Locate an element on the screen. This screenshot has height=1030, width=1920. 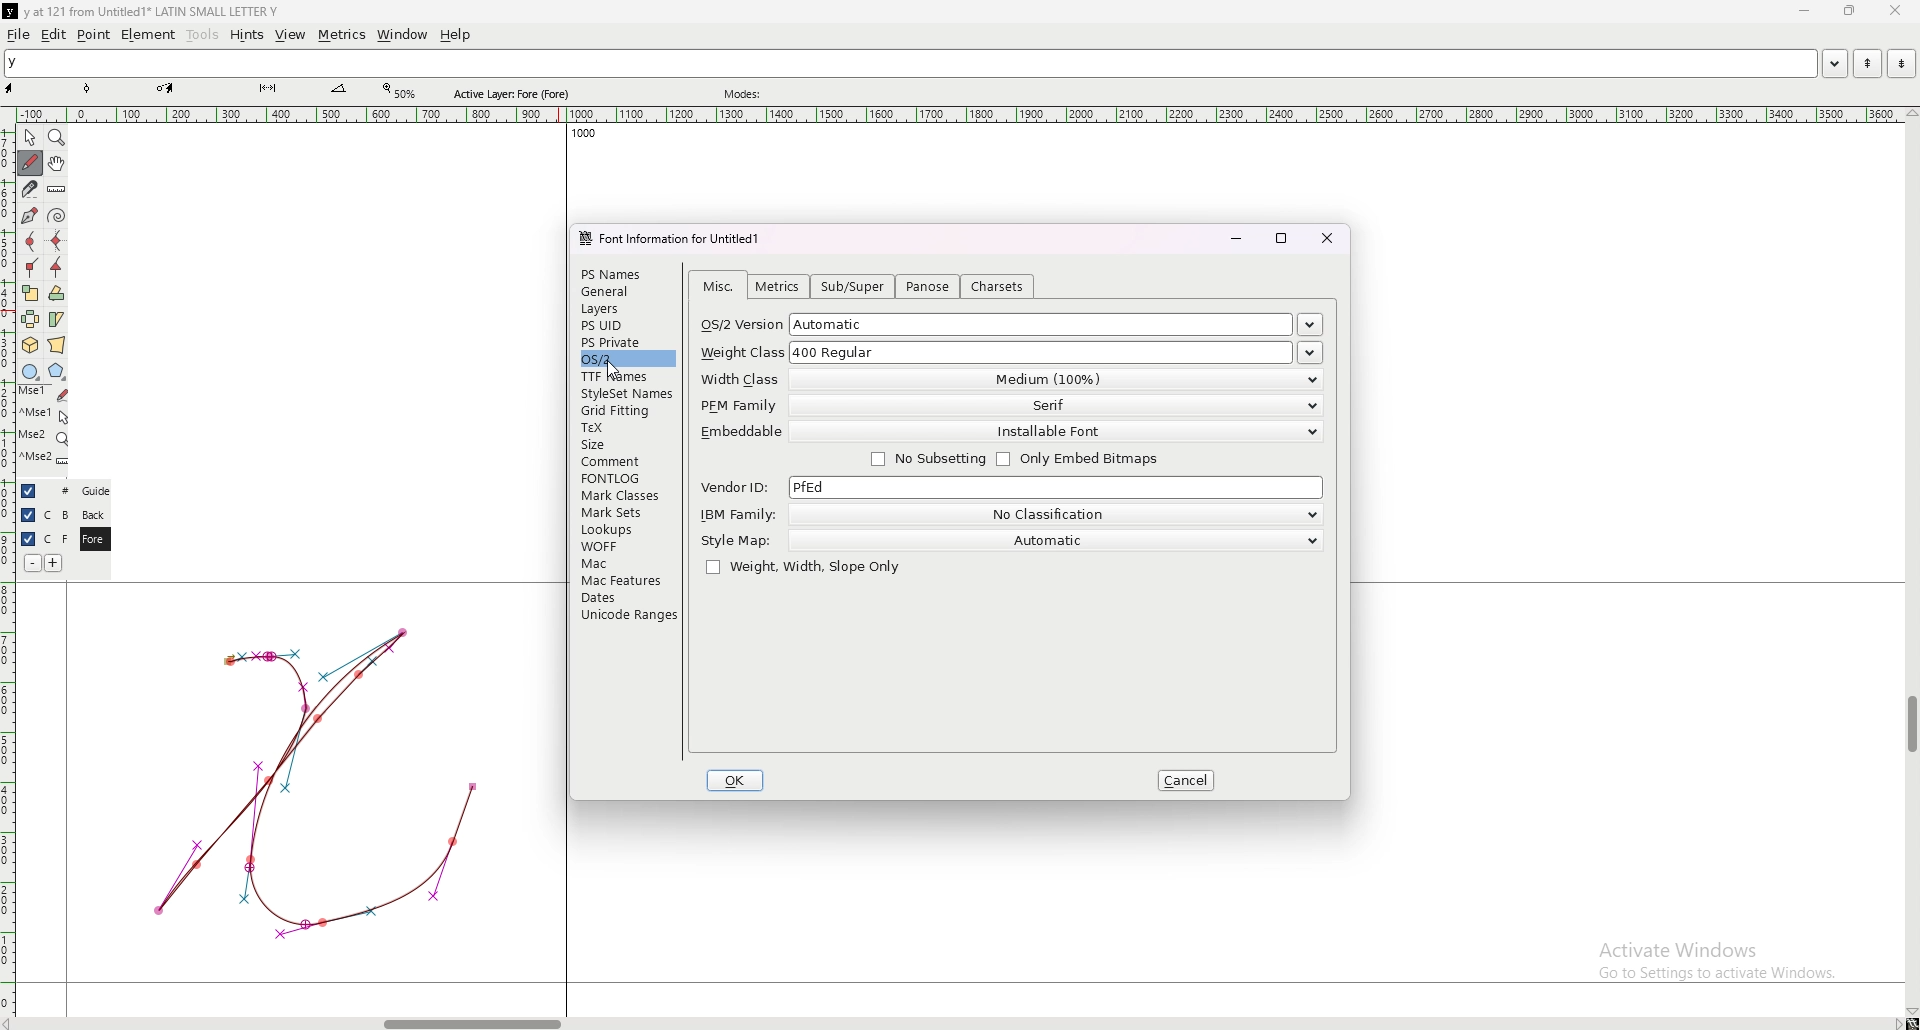
metrics is located at coordinates (776, 286).